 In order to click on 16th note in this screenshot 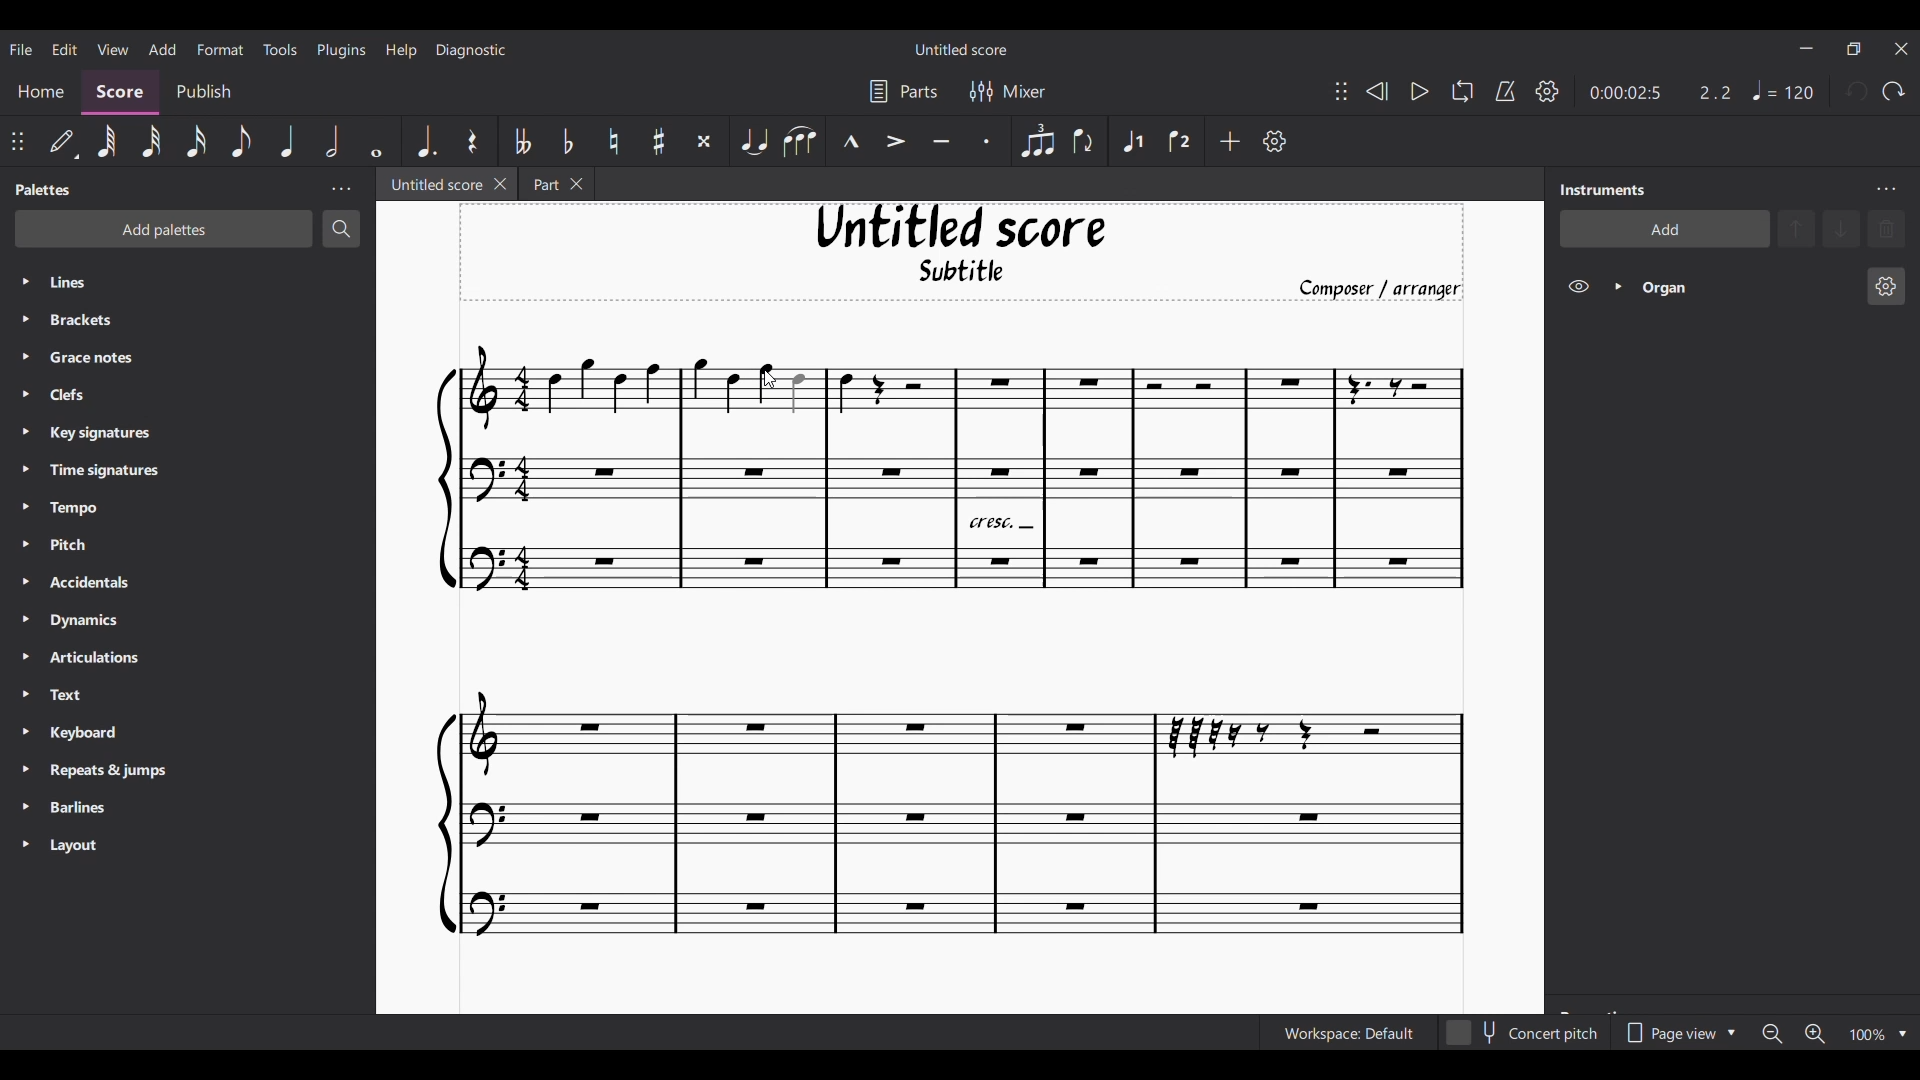, I will do `click(196, 141)`.